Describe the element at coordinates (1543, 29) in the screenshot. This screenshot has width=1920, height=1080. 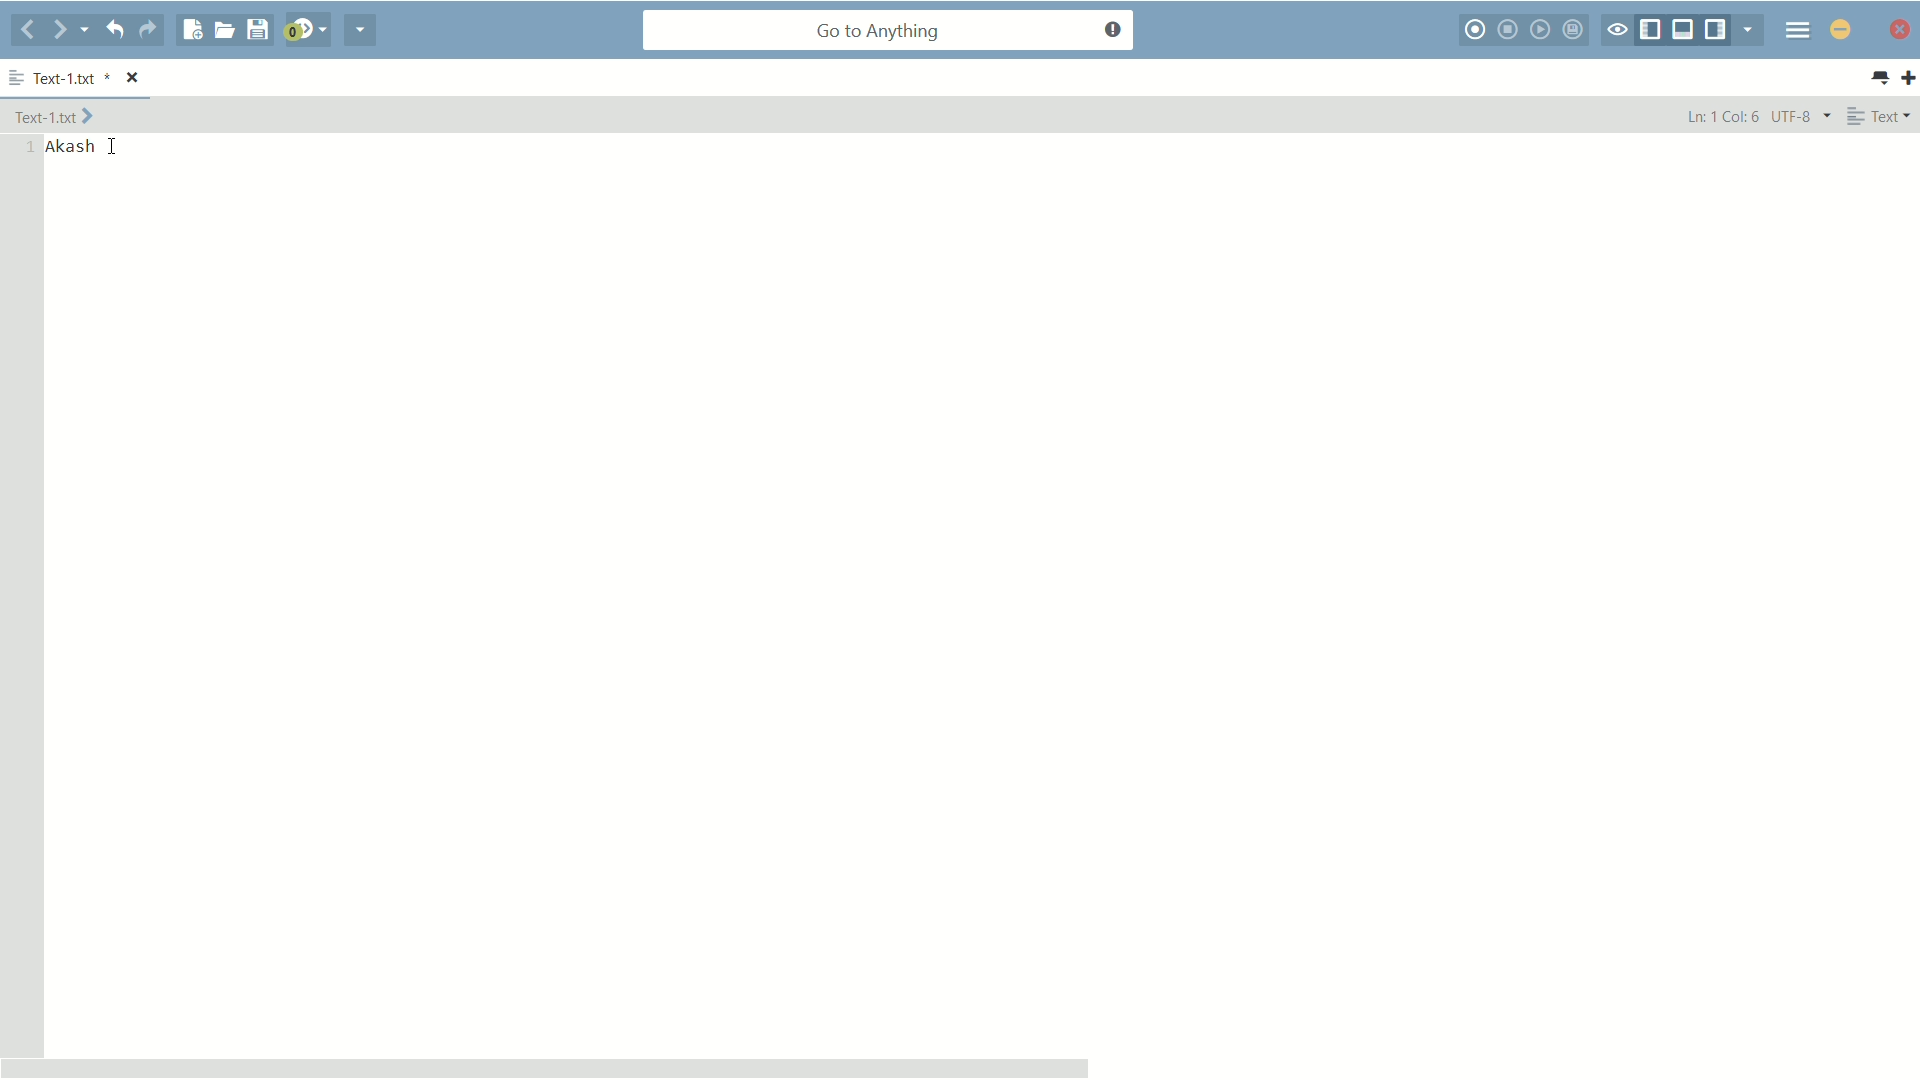
I see `play last macro` at that location.